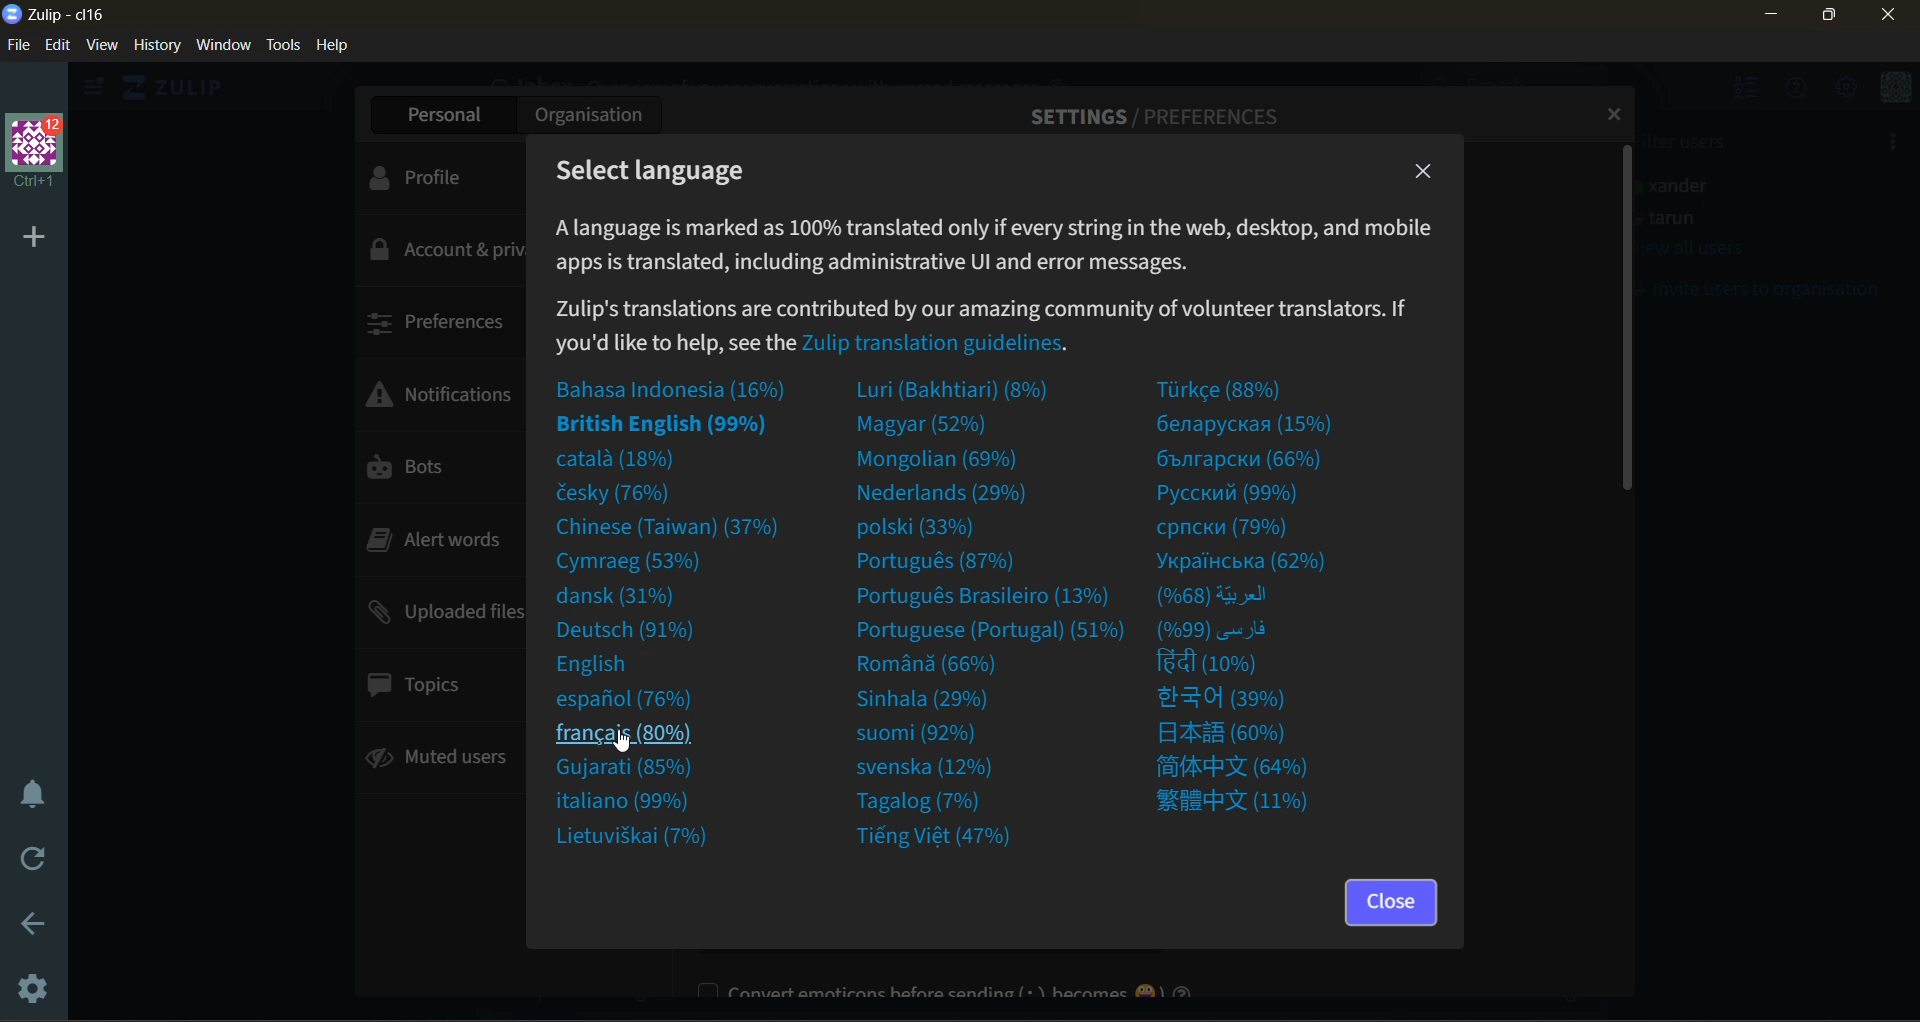 The image size is (1920, 1022). Describe the element at coordinates (951, 461) in the screenshot. I see `mongolian` at that location.